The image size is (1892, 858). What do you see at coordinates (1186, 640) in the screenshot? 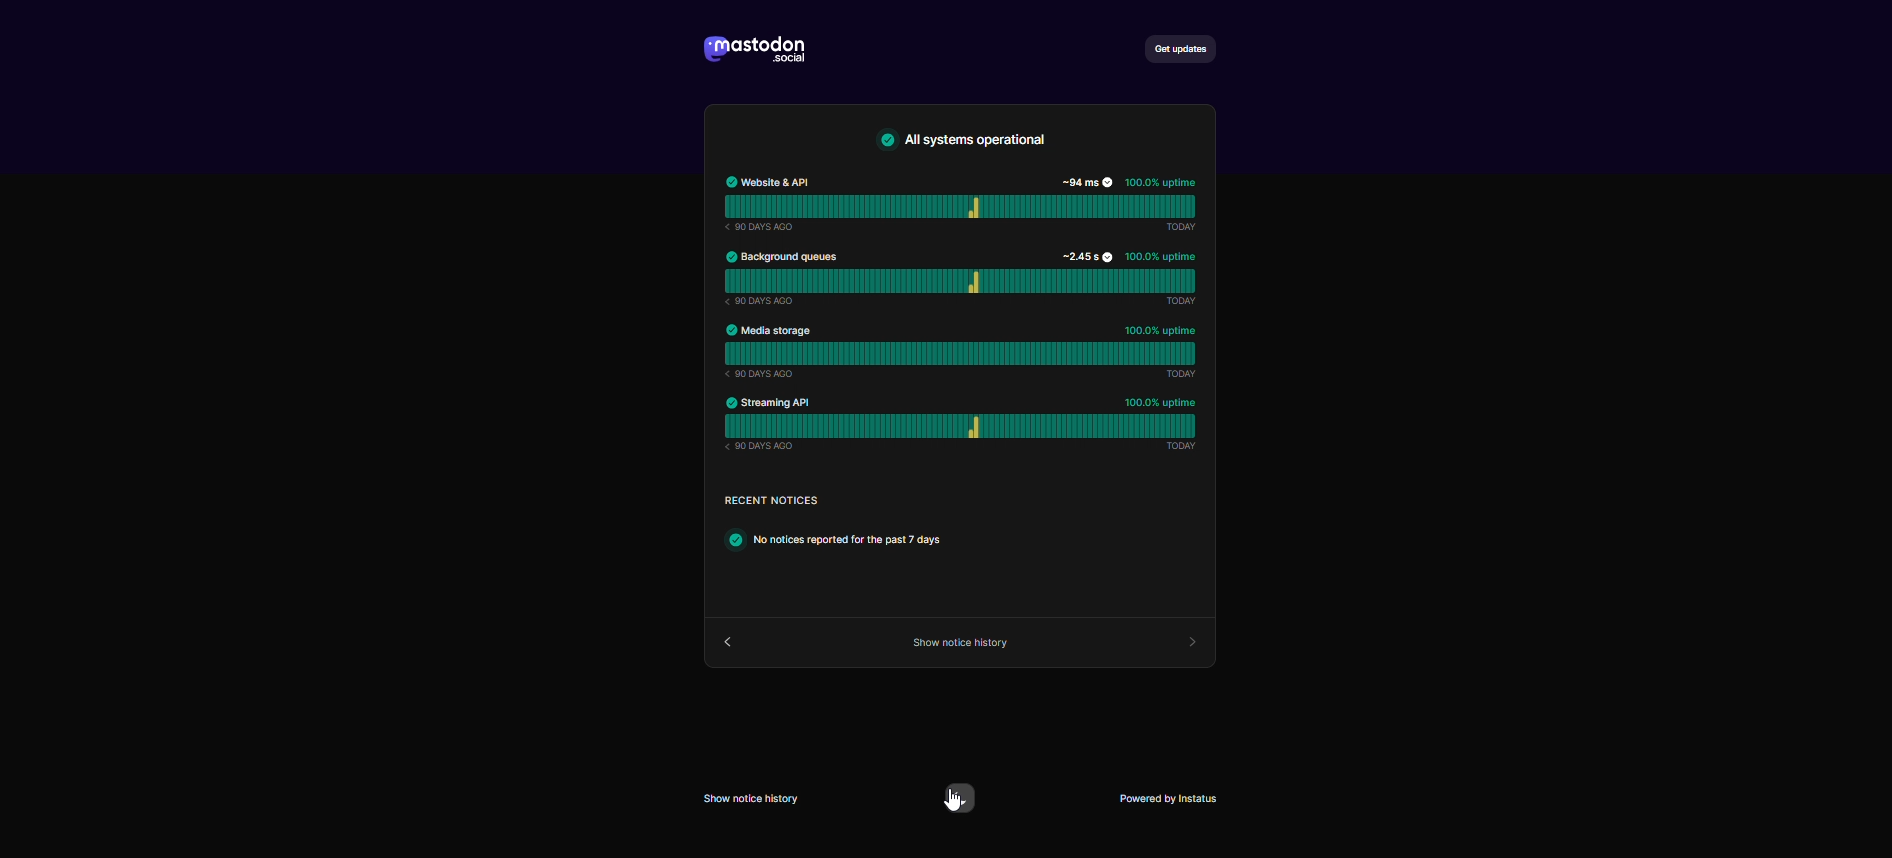
I see `forward` at bounding box center [1186, 640].